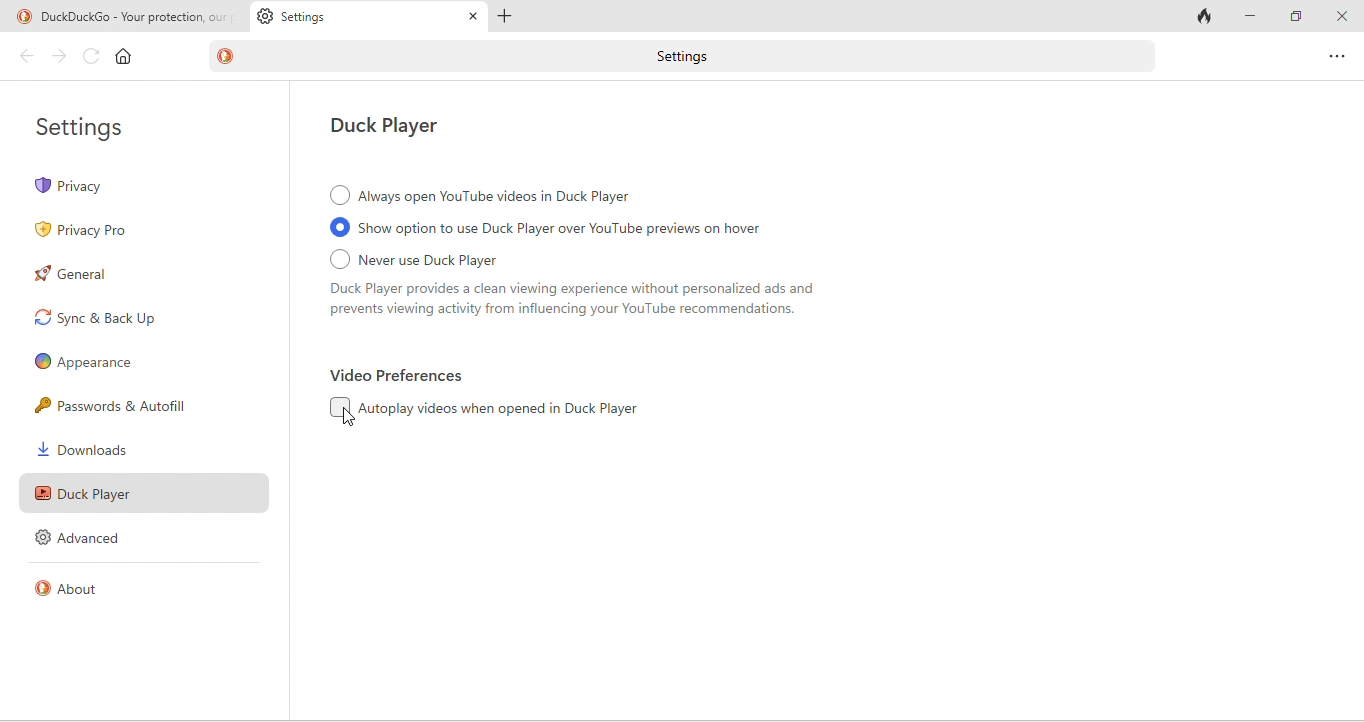 The image size is (1364, 722). Describe the element at coordinates (79, 275) in the screenshot. I see `general` at that location.